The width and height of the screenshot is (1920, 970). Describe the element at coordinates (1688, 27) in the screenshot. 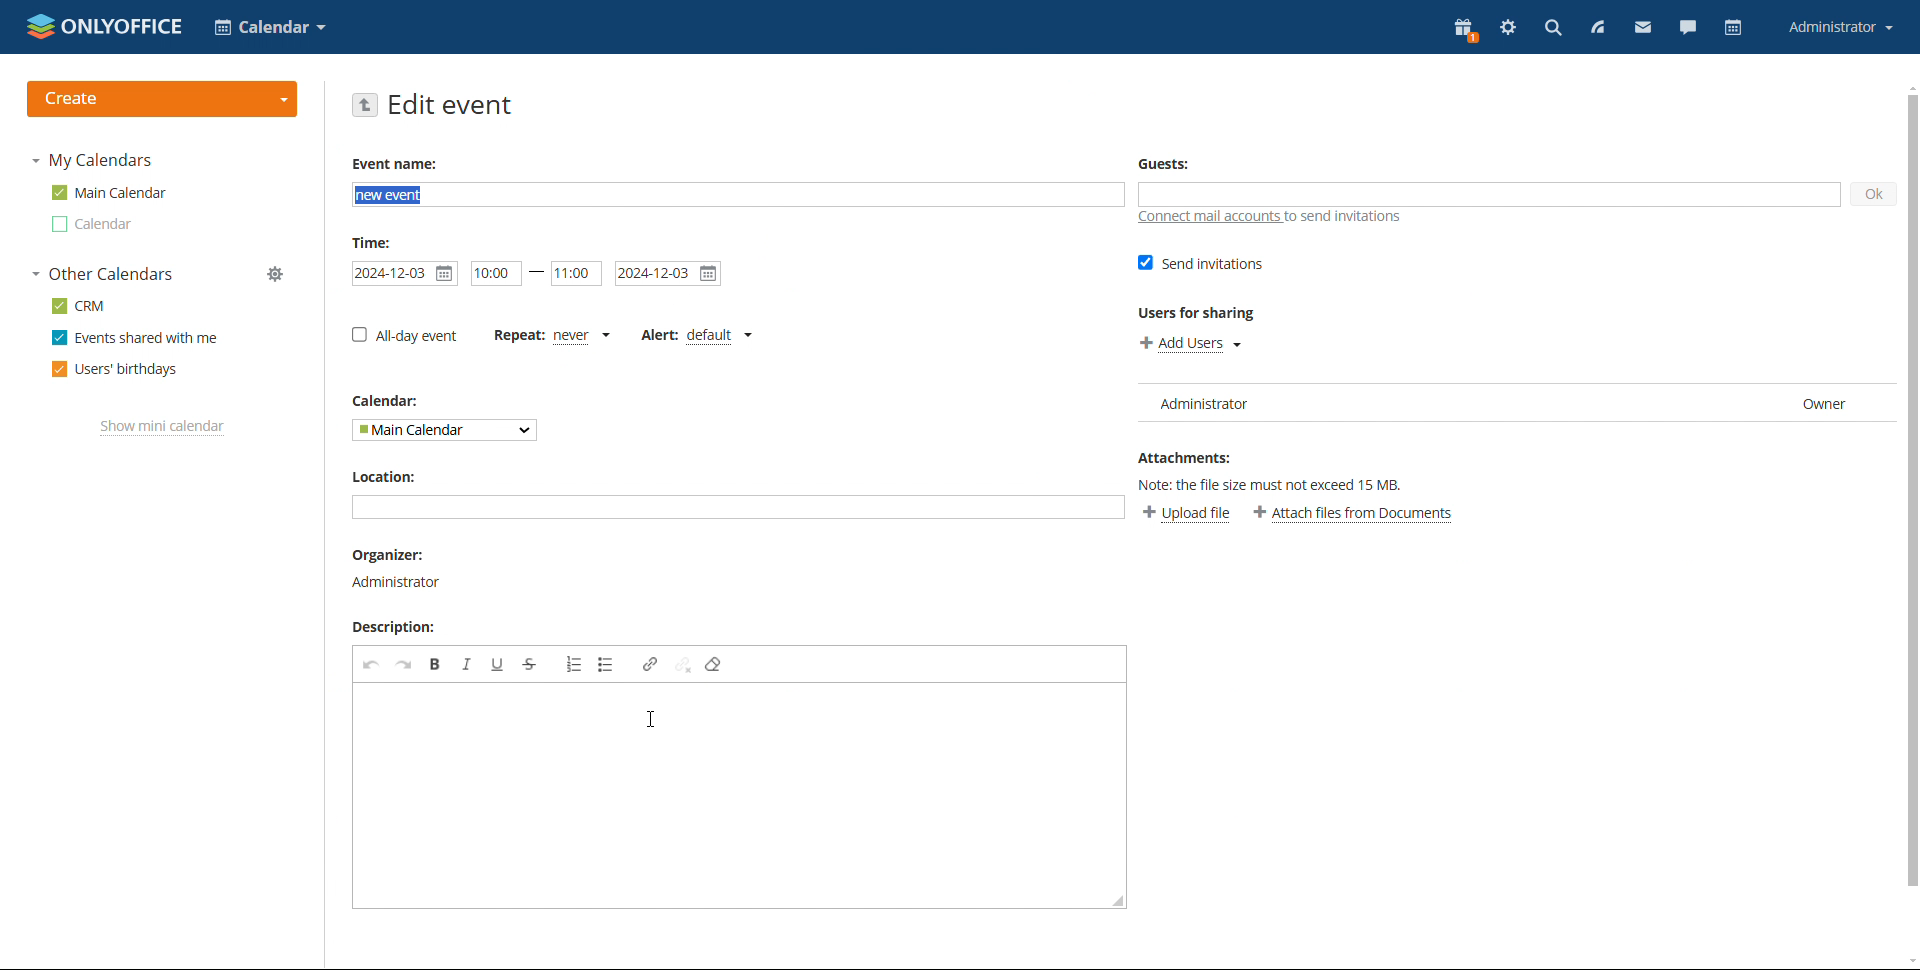

I see `chat` at that location.